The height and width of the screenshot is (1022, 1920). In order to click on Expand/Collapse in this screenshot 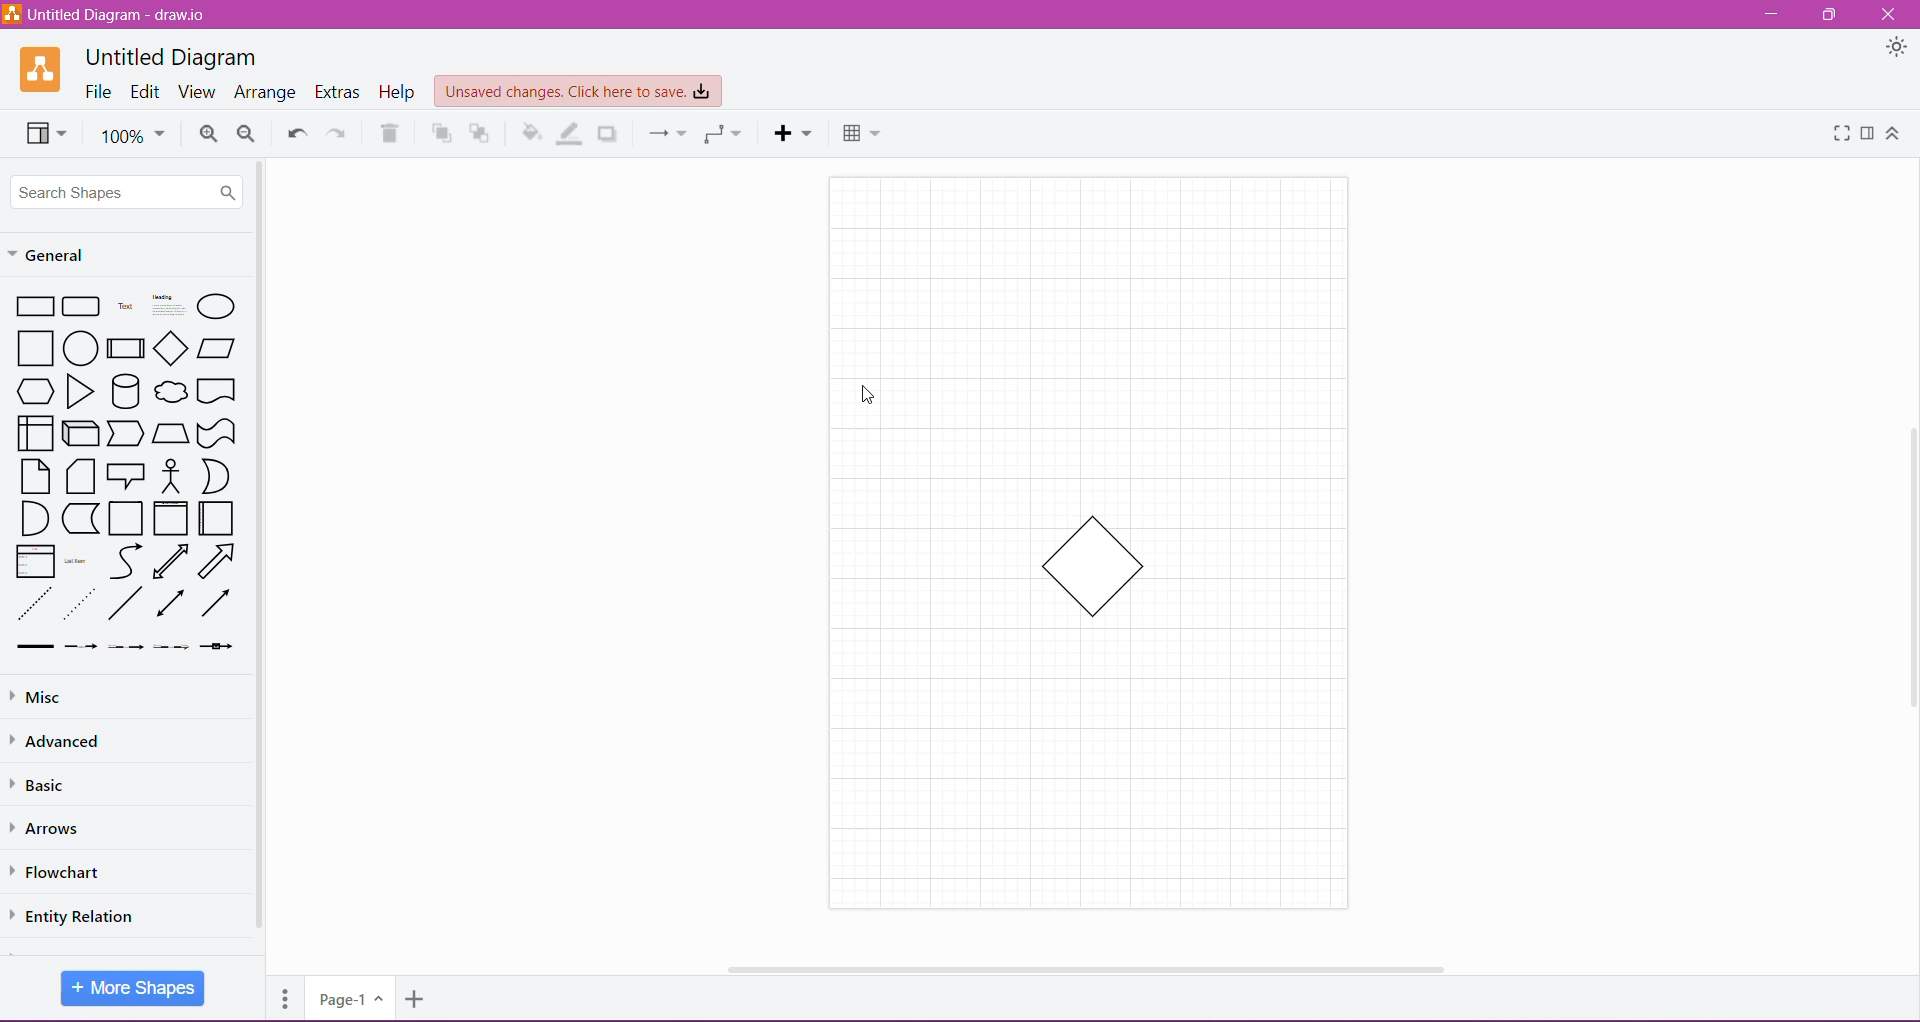, I will do `click(1895, 136)`.